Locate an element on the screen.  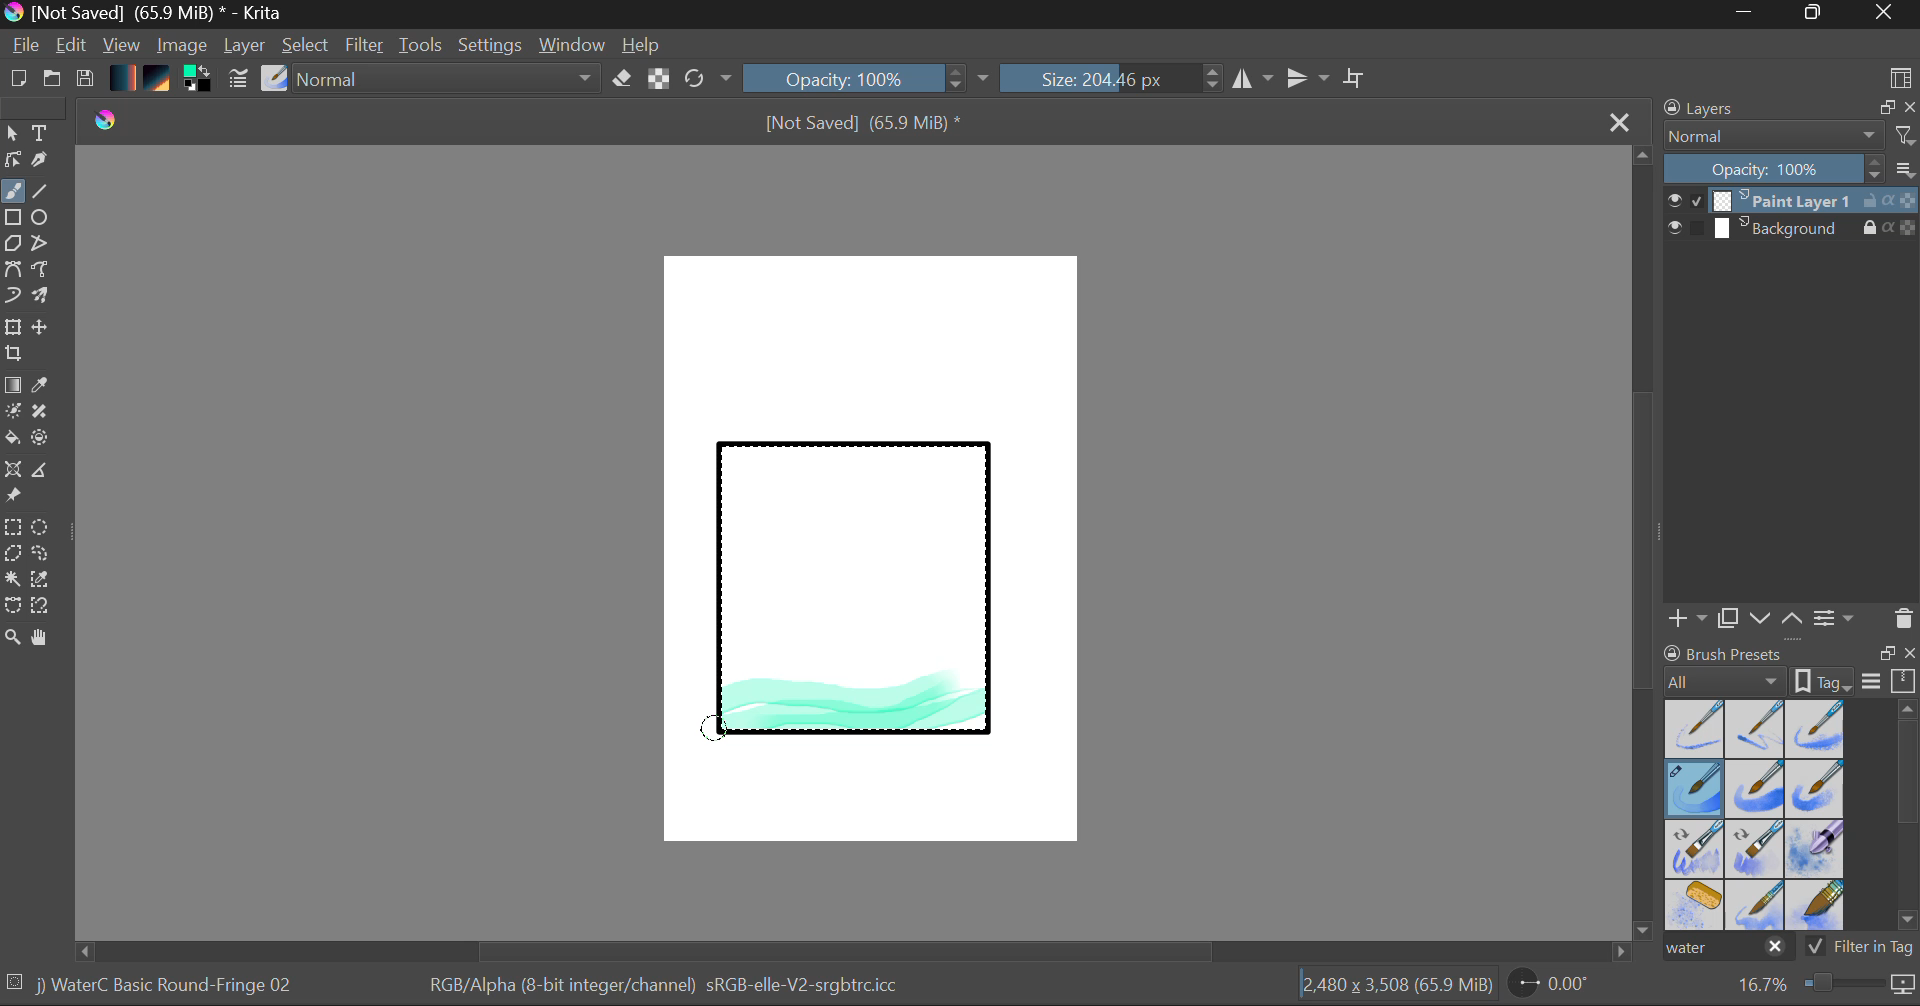
Multibrush Tool is located at coordinates (42, 298).